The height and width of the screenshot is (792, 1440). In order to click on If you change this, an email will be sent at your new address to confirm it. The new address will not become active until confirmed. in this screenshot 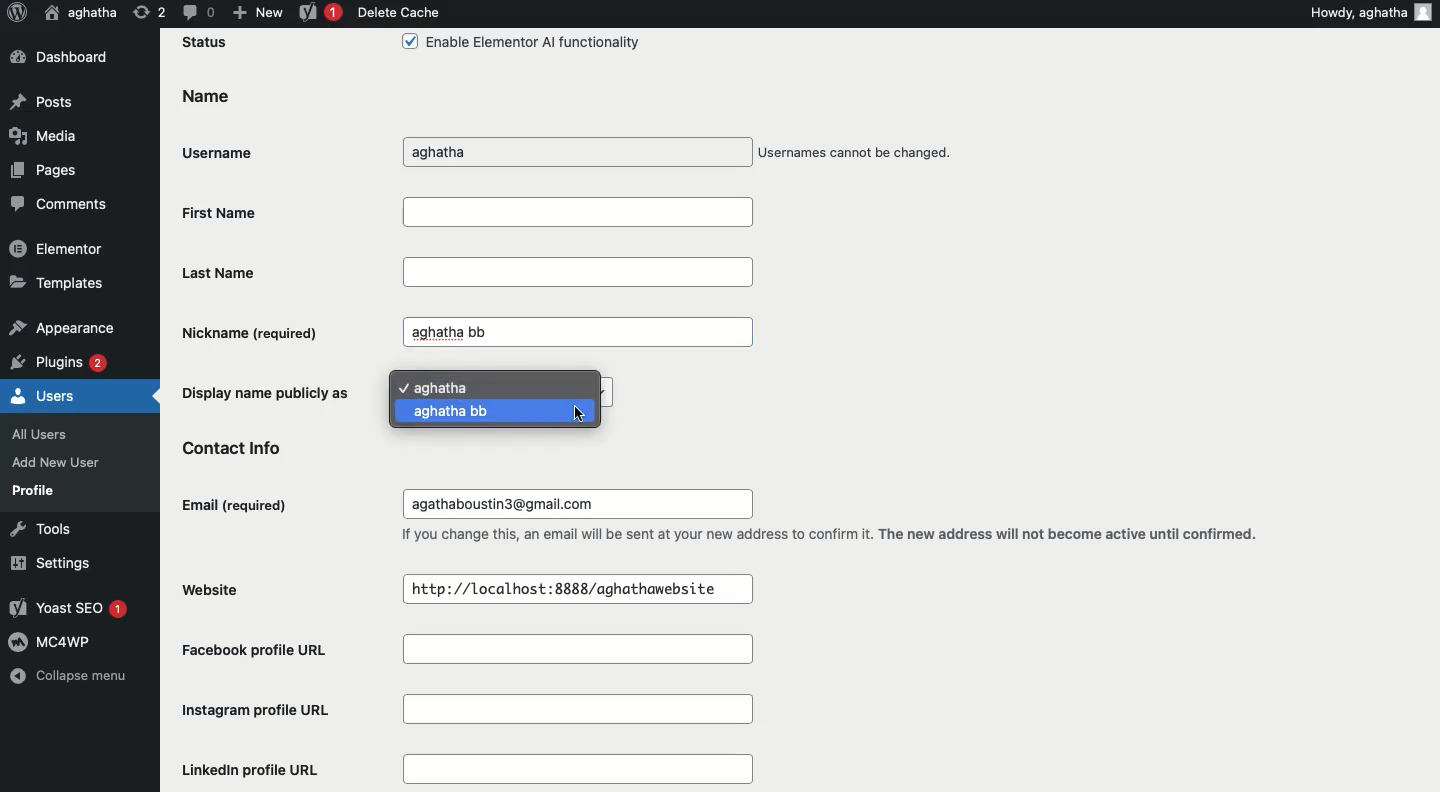, I will do `click(836, 535)`.